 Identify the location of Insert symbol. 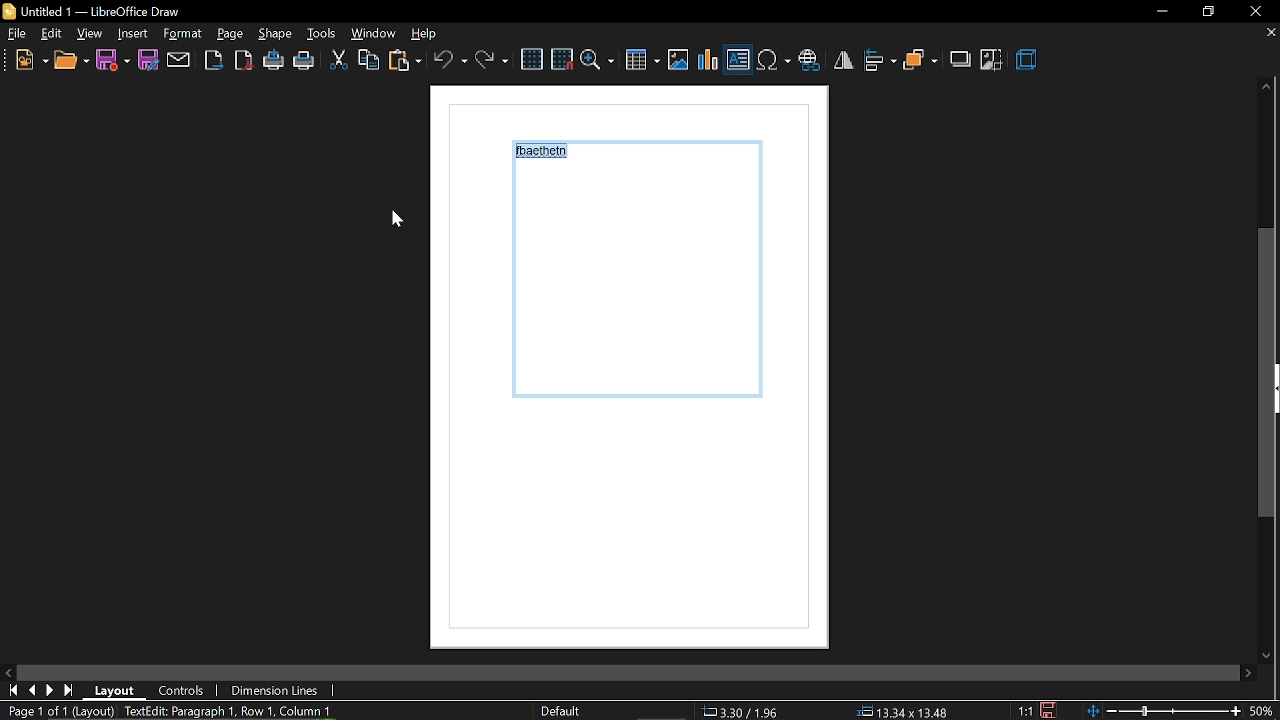
(773, 60).